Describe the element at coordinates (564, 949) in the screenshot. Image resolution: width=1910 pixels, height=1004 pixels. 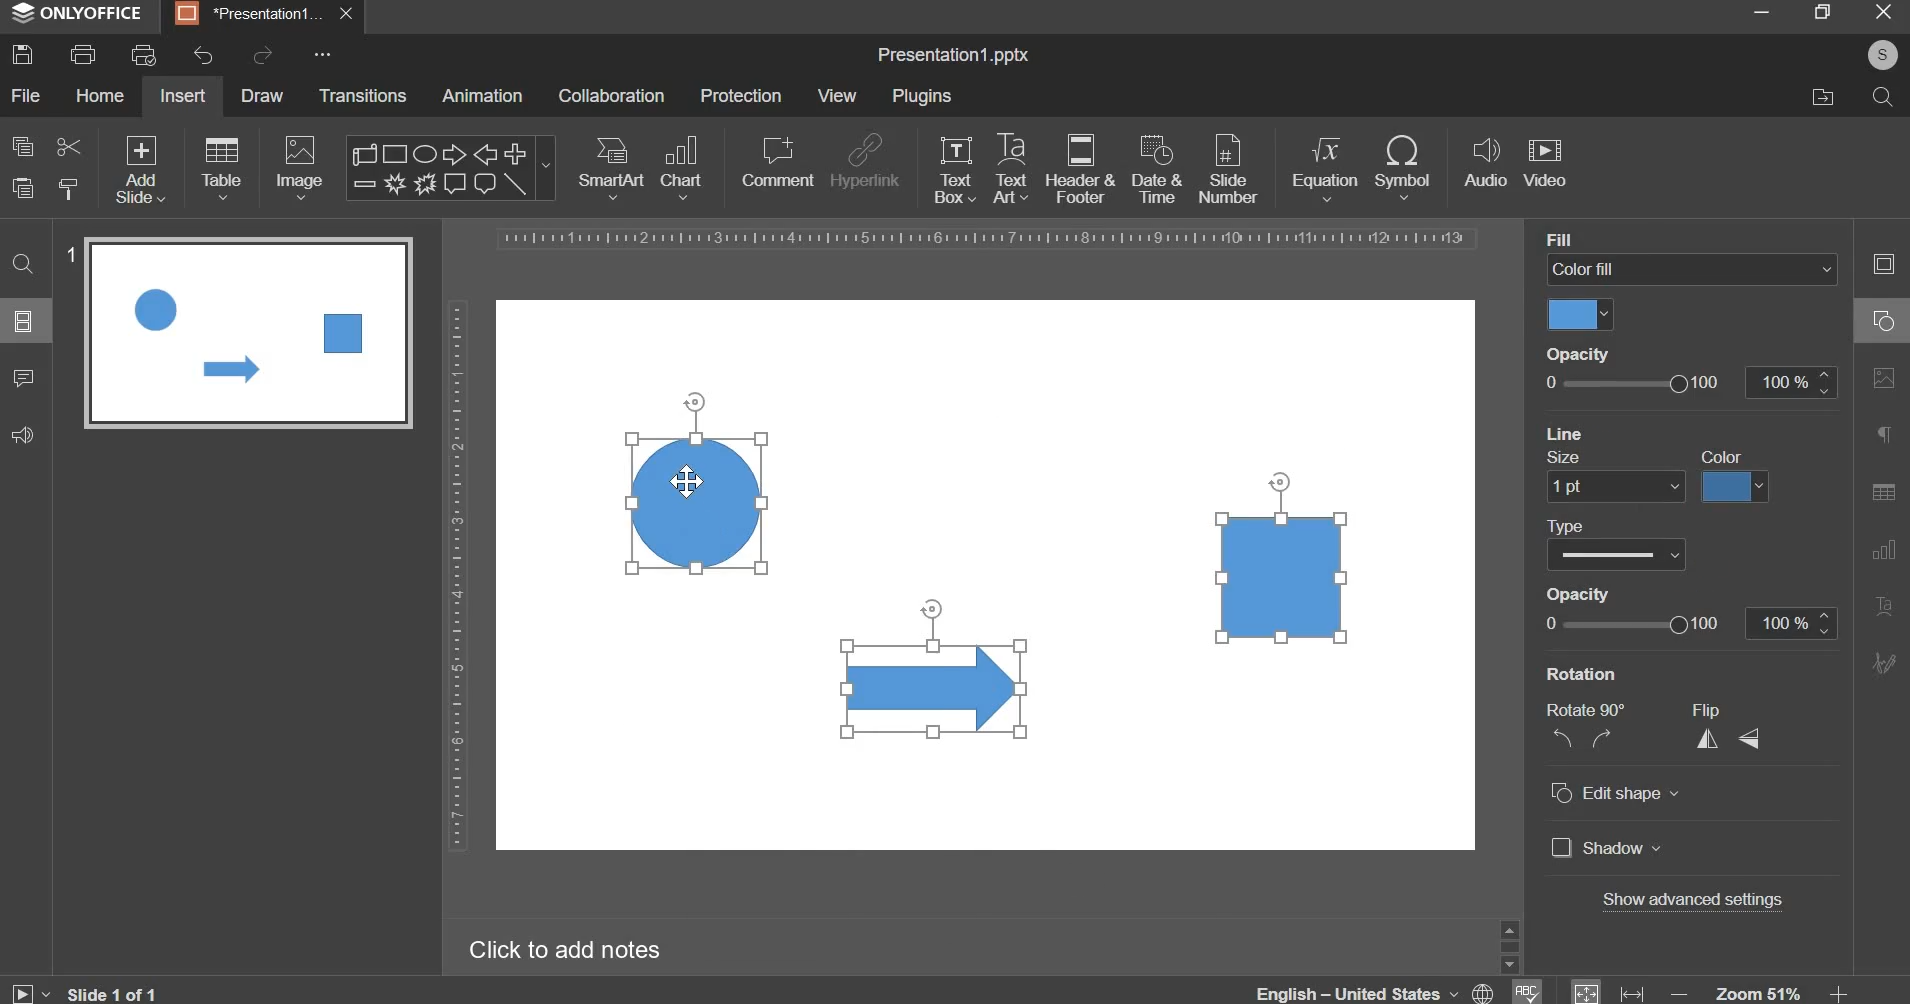
I see `Click to add notes` at that location.